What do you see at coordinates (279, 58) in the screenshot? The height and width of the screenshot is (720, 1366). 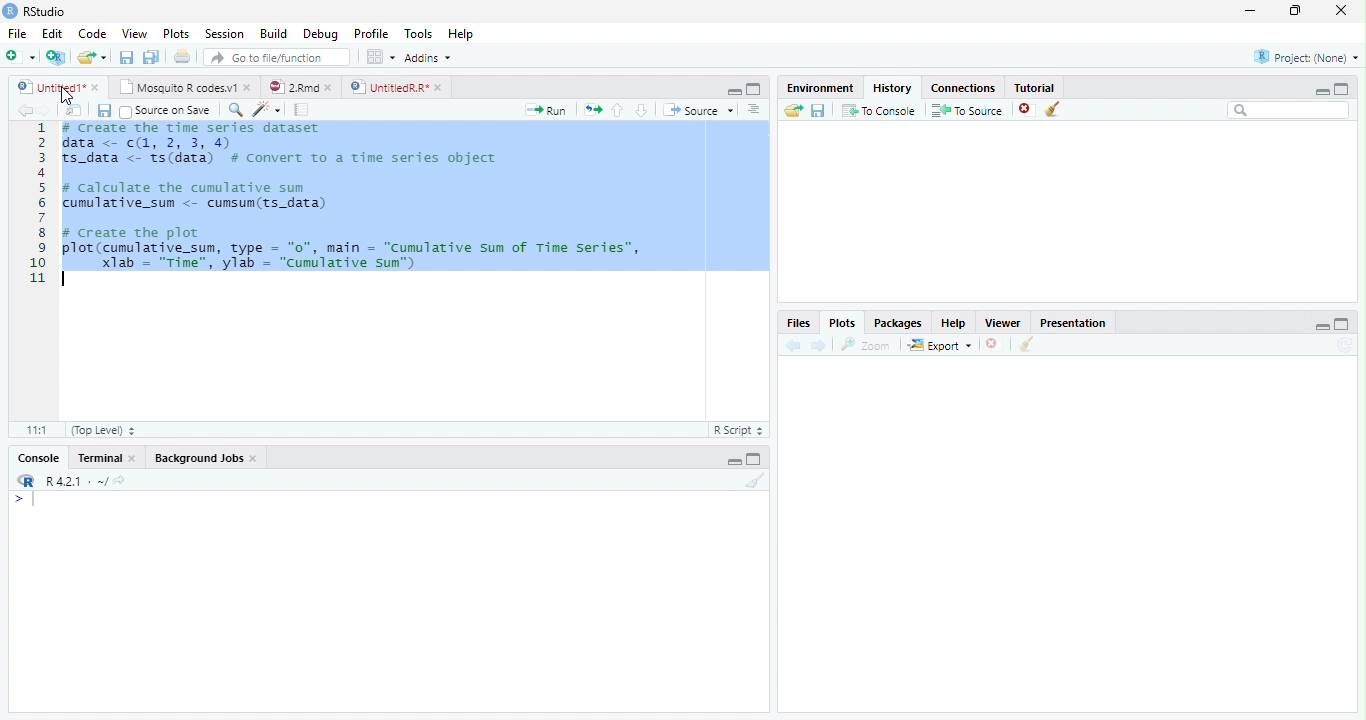 I see `Go to file/function` at bounding box center [279, 58].